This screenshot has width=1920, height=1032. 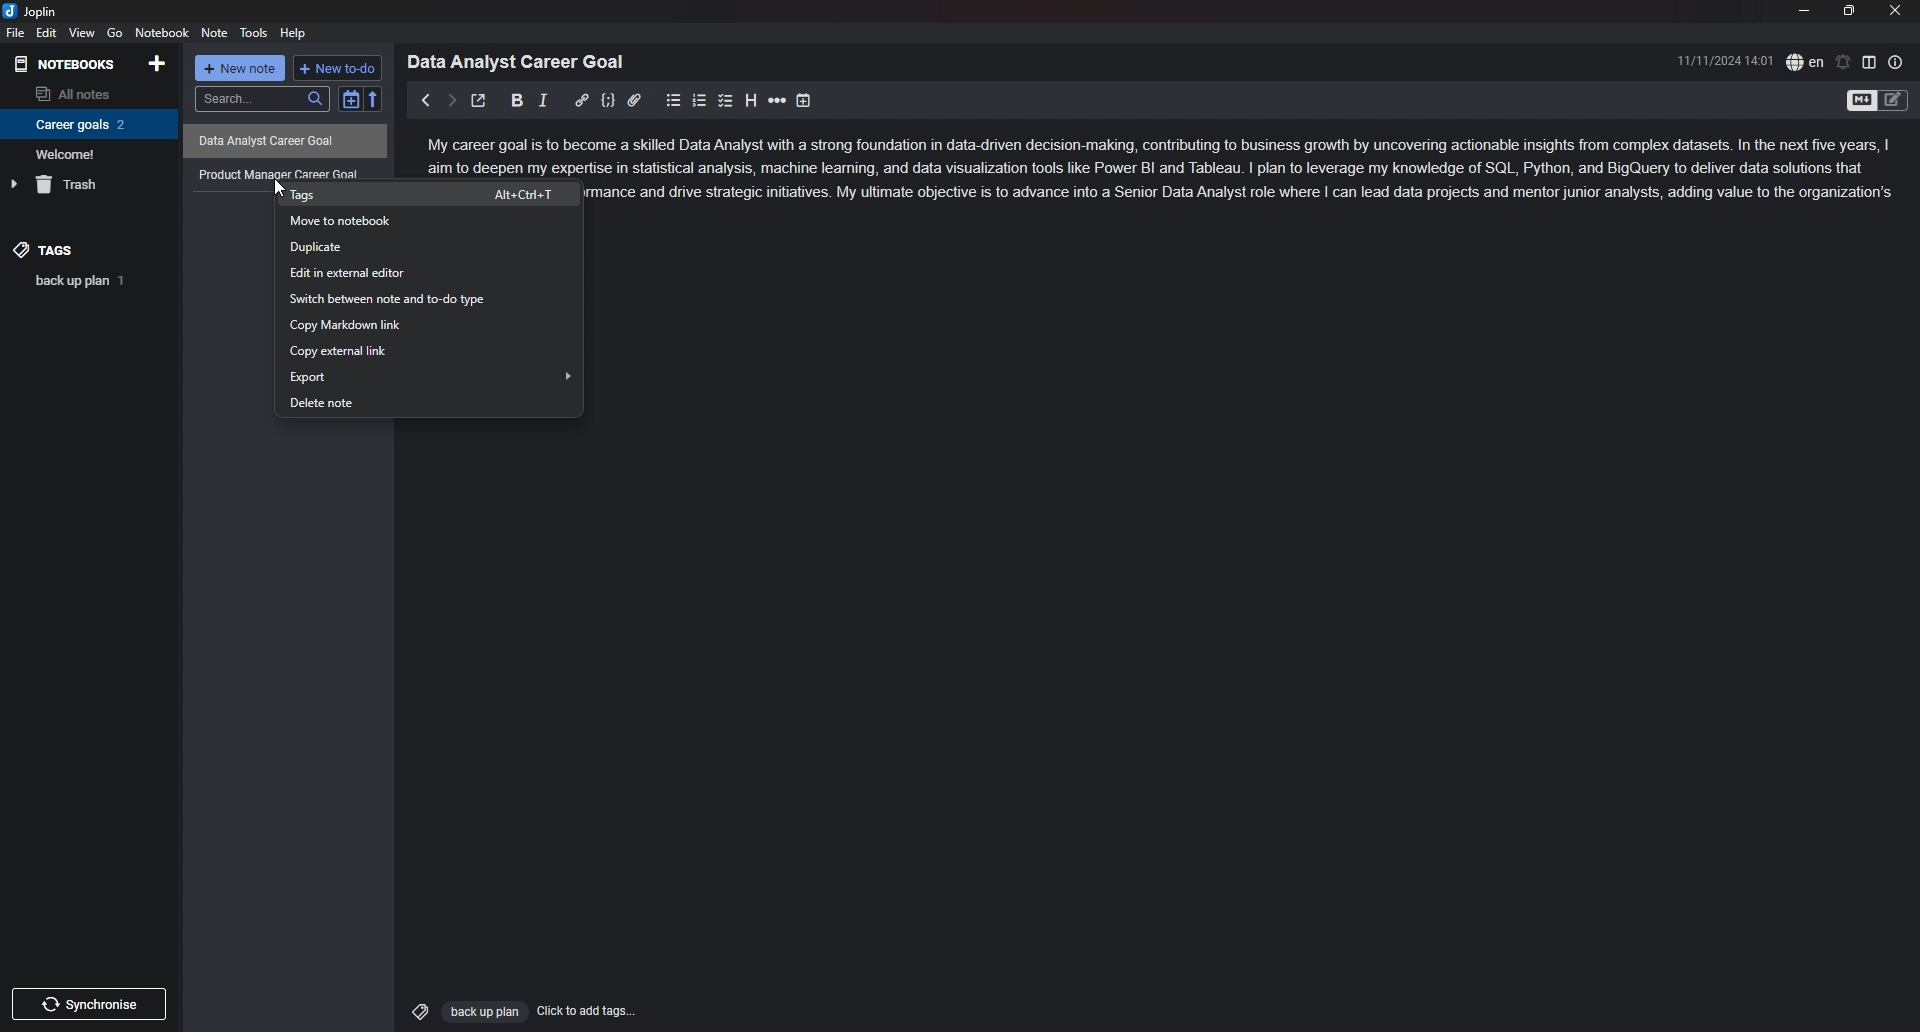 I want to click on heading, so click(x=751, y=101).